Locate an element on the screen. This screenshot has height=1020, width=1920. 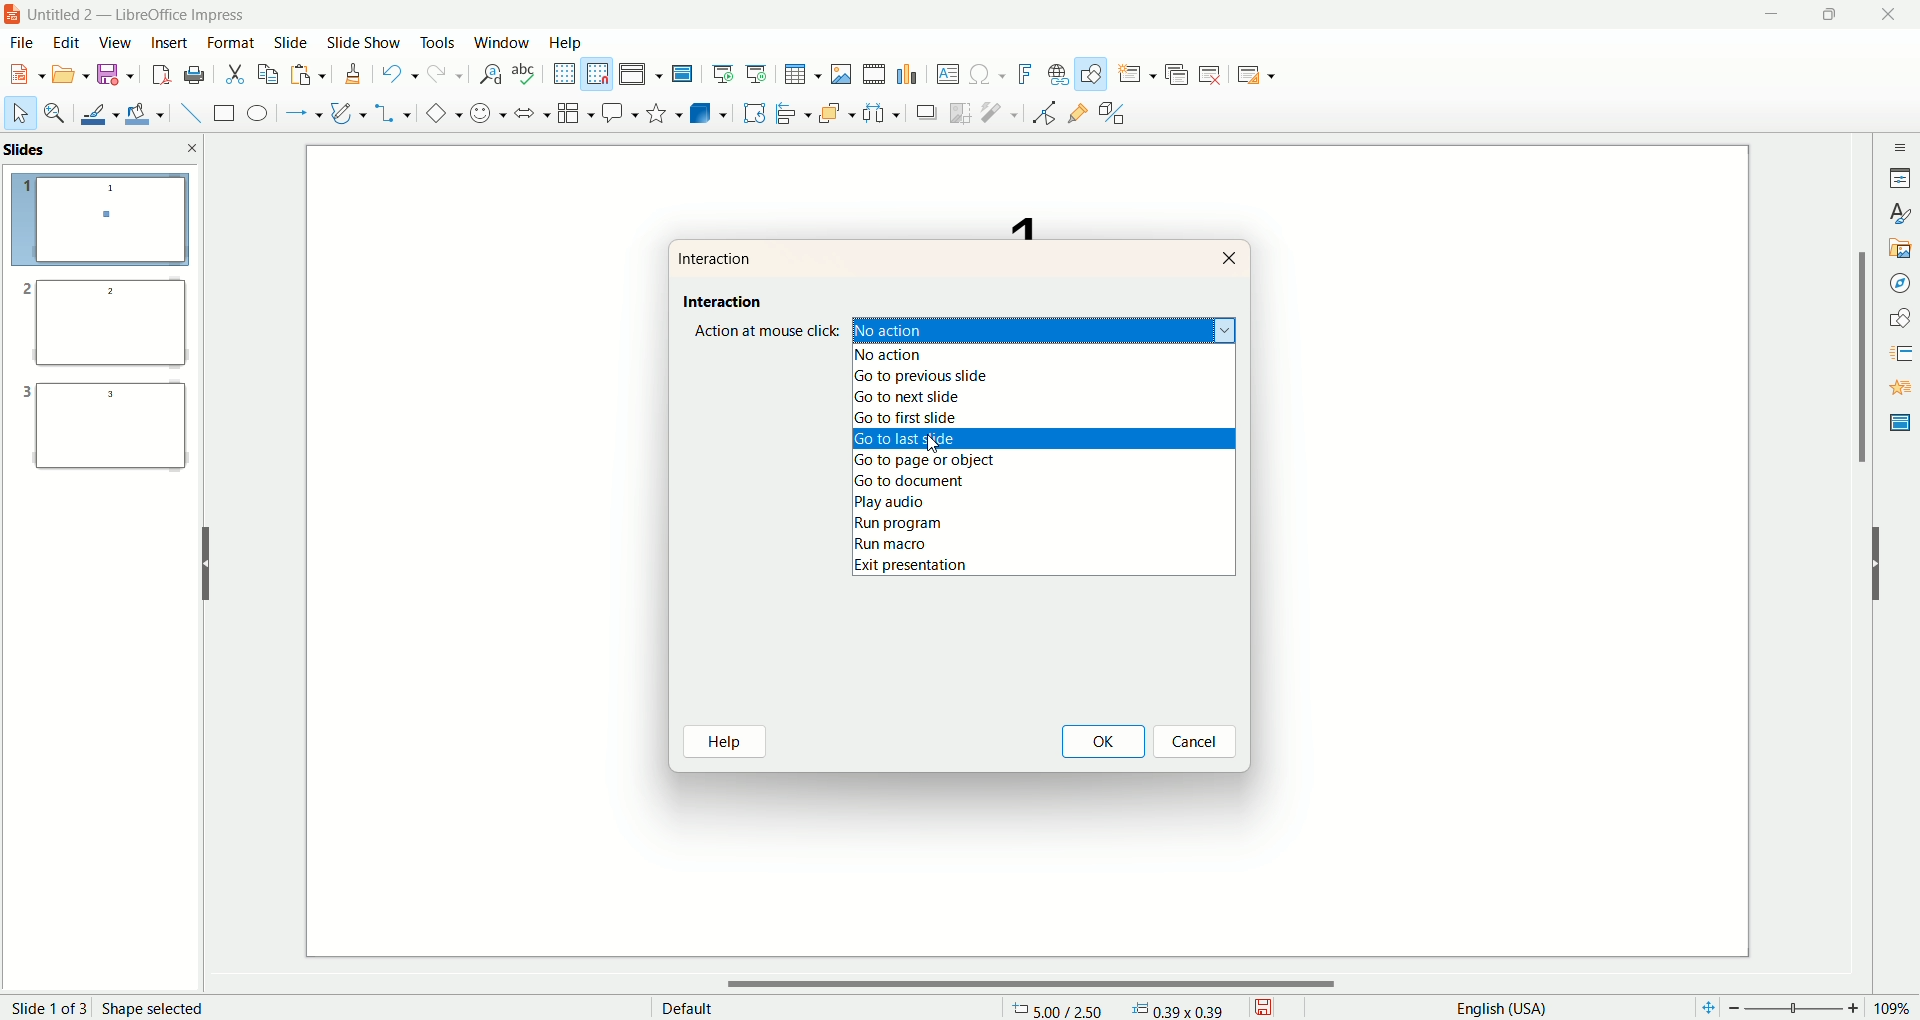
gluepoint function is located at coordinates (1077, 114).